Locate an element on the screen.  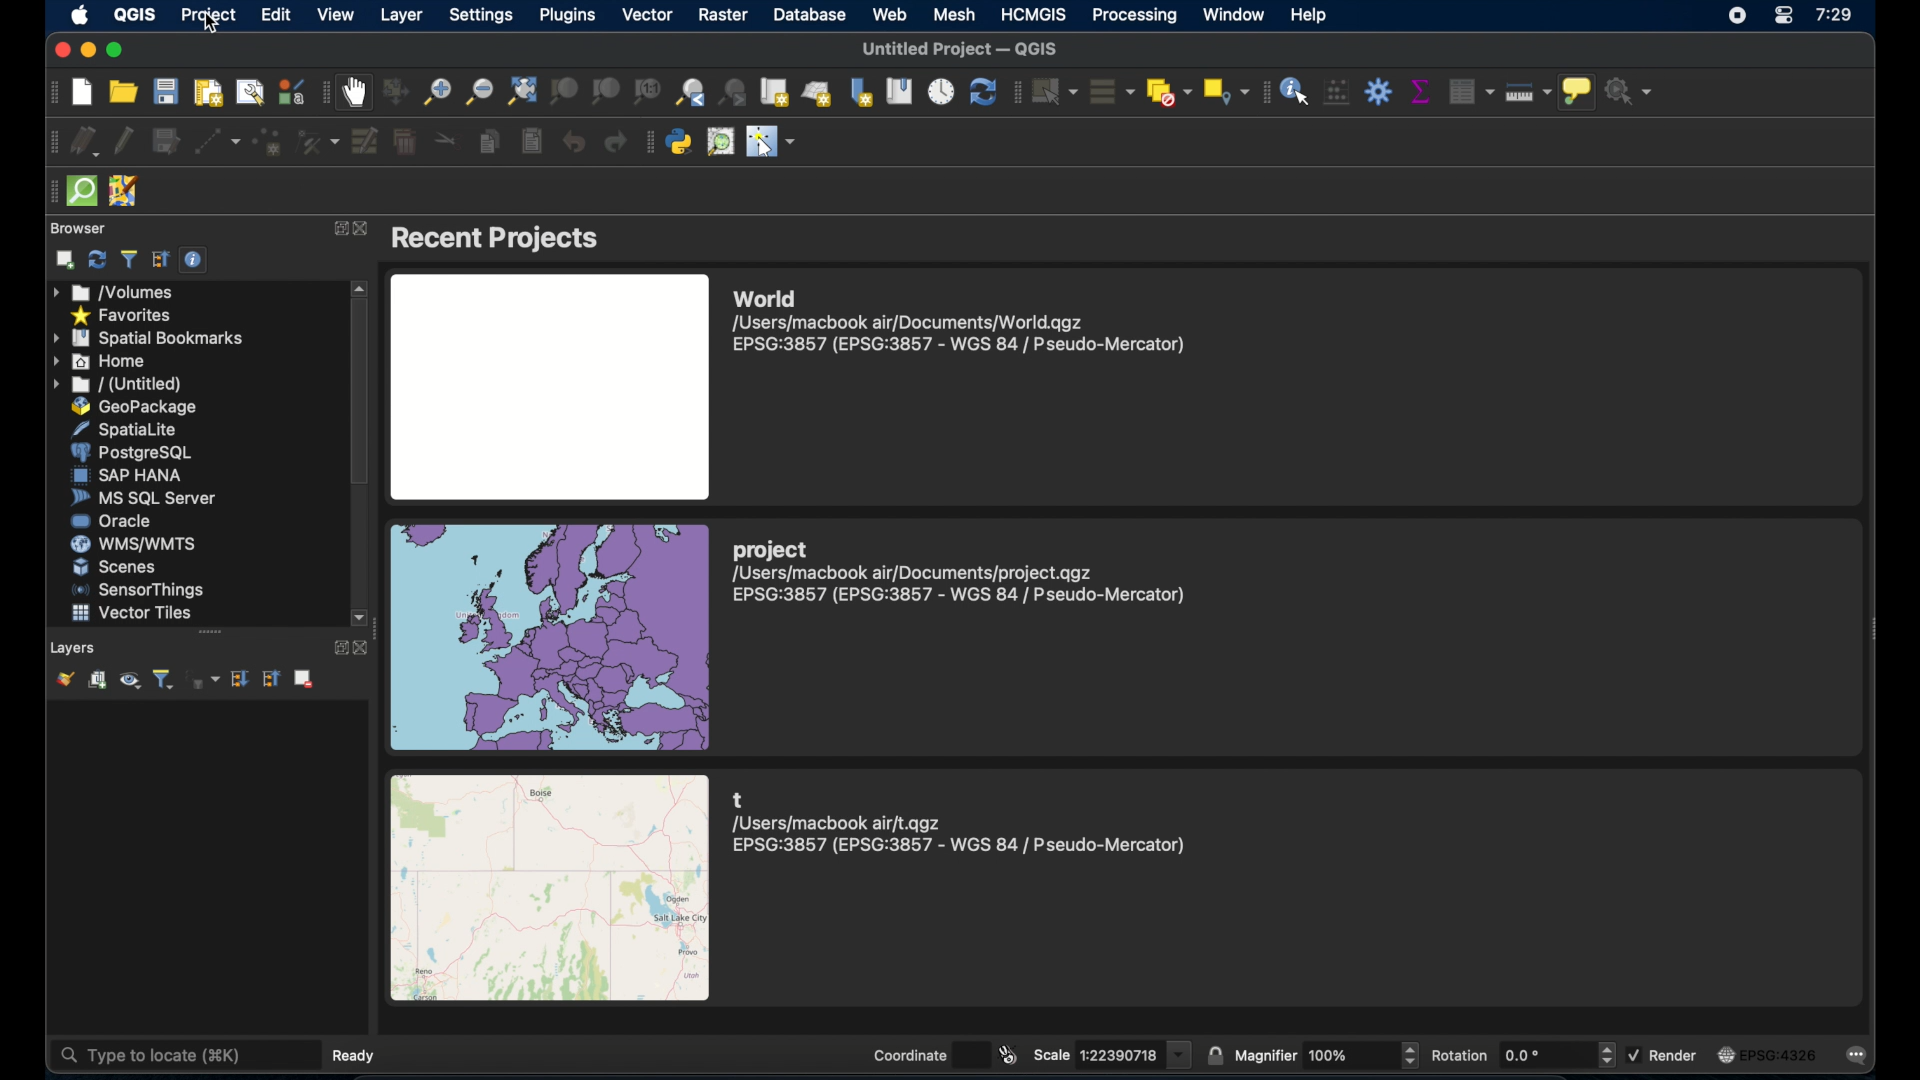
scale is located at coordinates (1053, 1053).